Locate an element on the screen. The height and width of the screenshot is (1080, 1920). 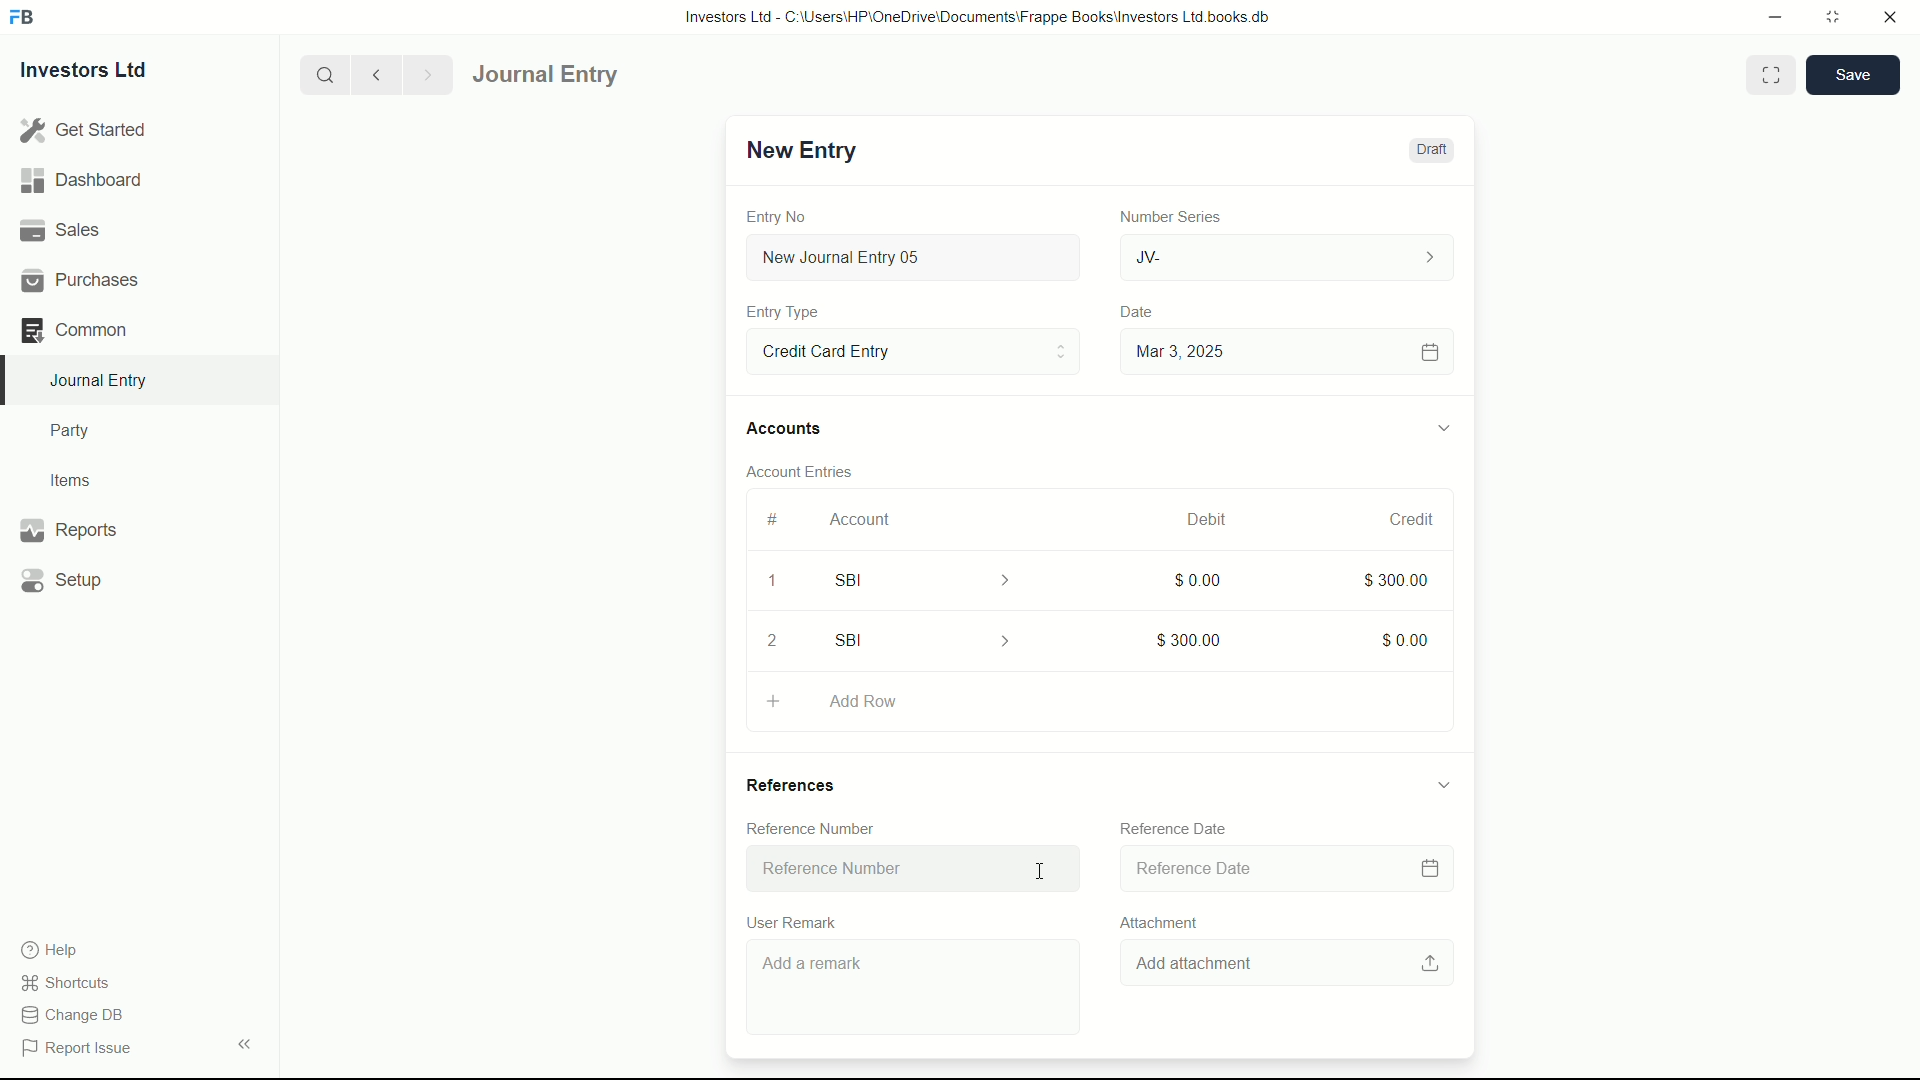
$300.00 is located at coordinates (1398, 581).